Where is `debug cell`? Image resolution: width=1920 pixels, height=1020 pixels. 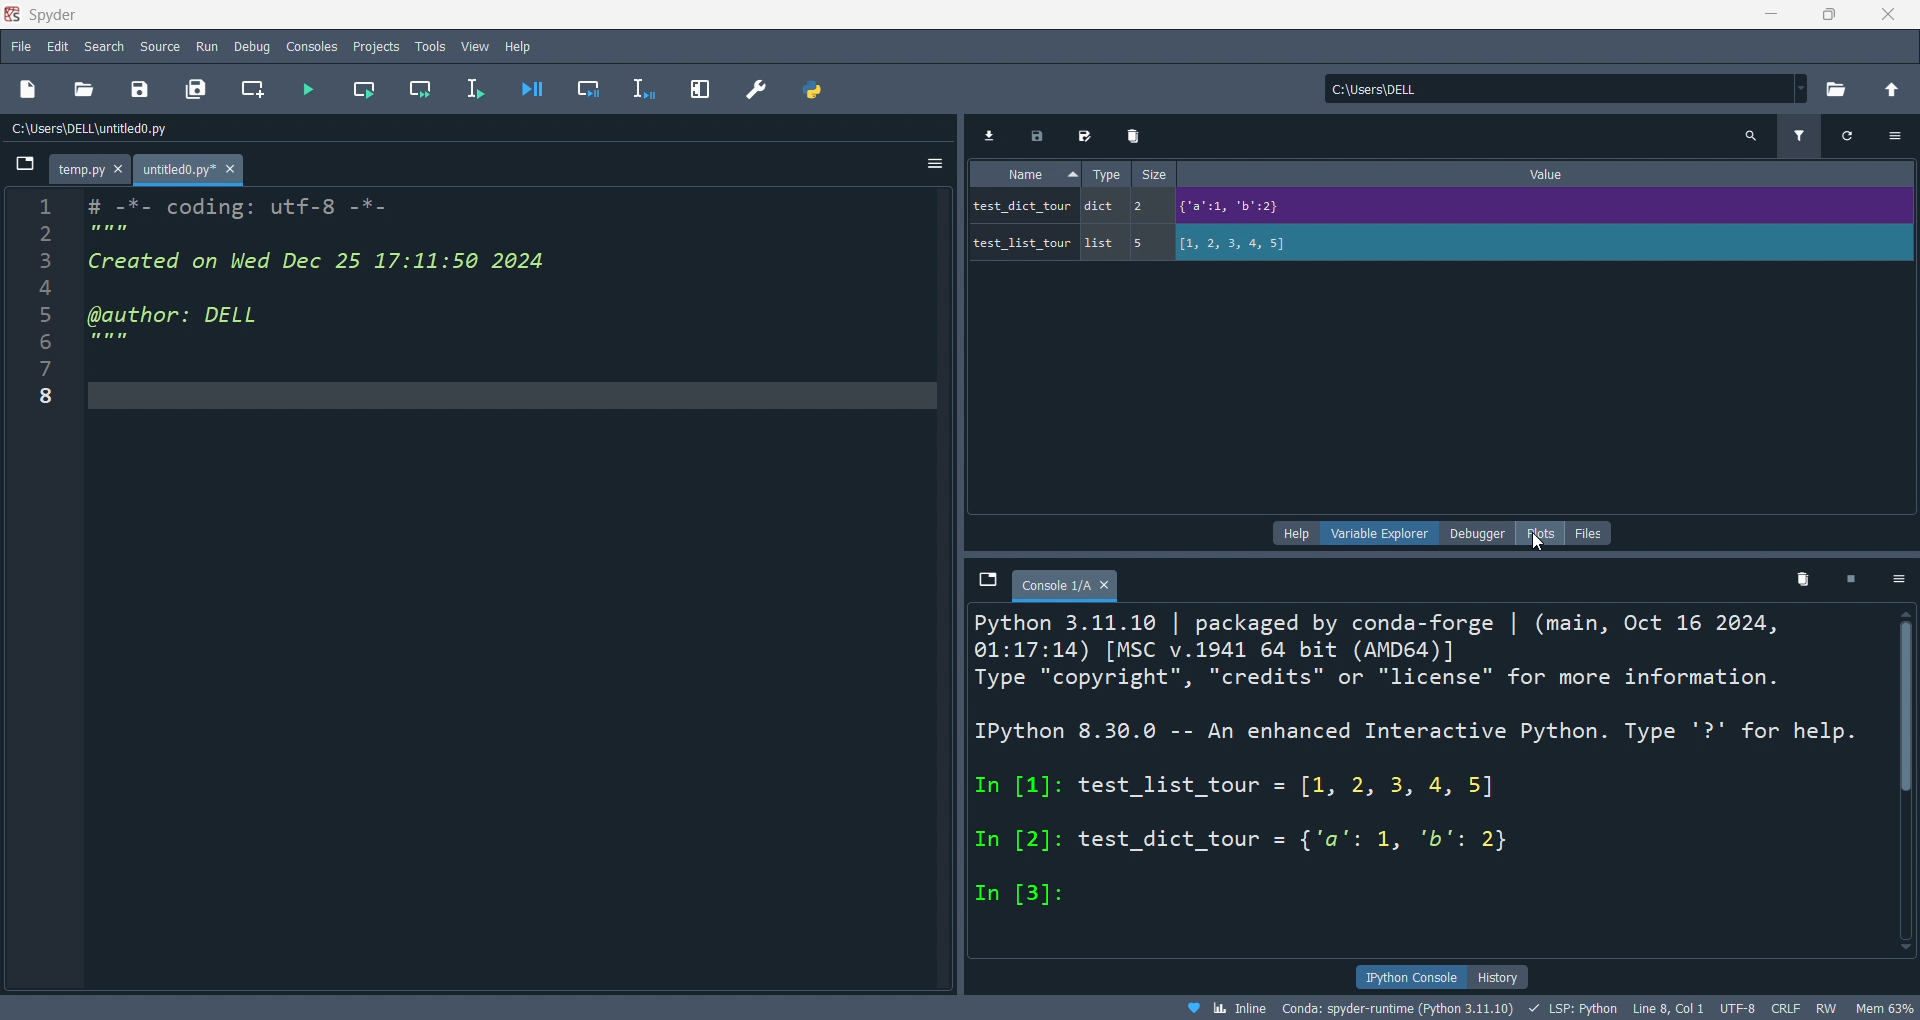
debug cell is located at coordinates (587, 86).